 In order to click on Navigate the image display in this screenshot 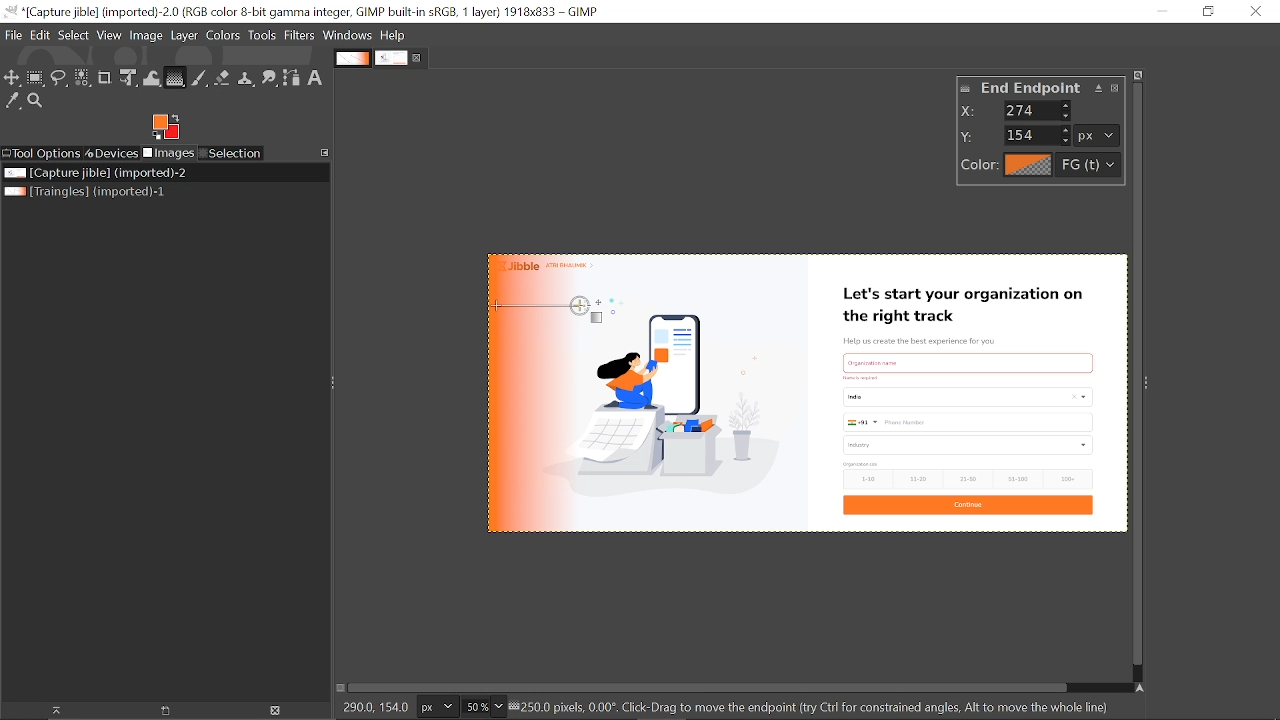, I will do `click(1139, 687)`.